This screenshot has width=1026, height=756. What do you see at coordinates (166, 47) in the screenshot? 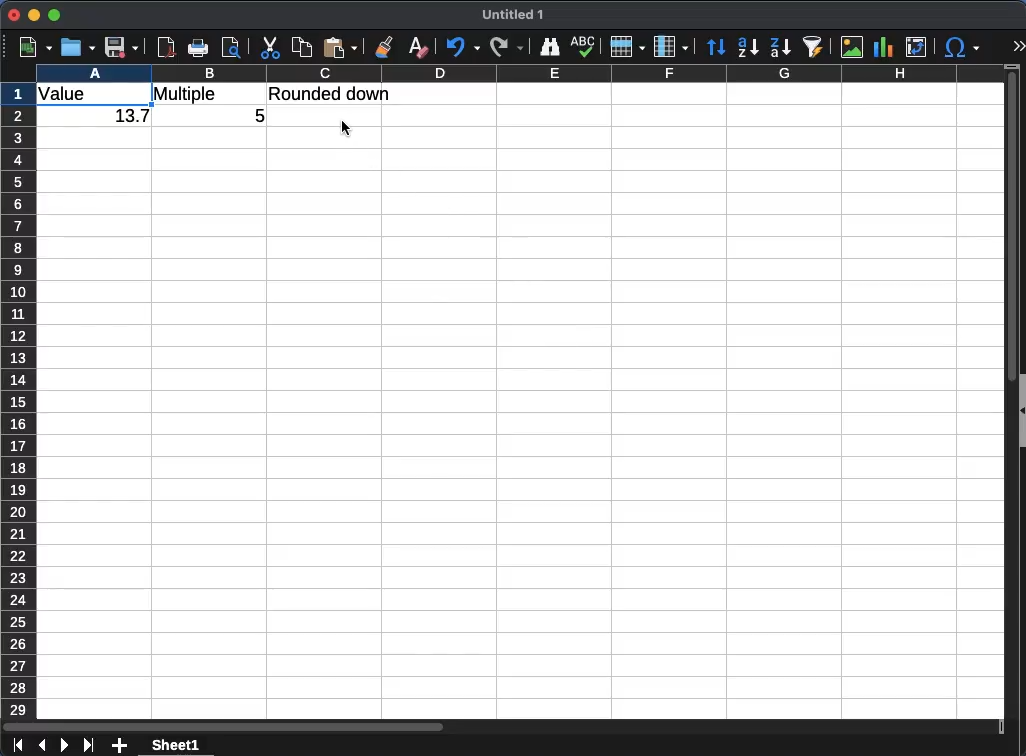
I see `pdf reader` at bounding box center [166, 47].